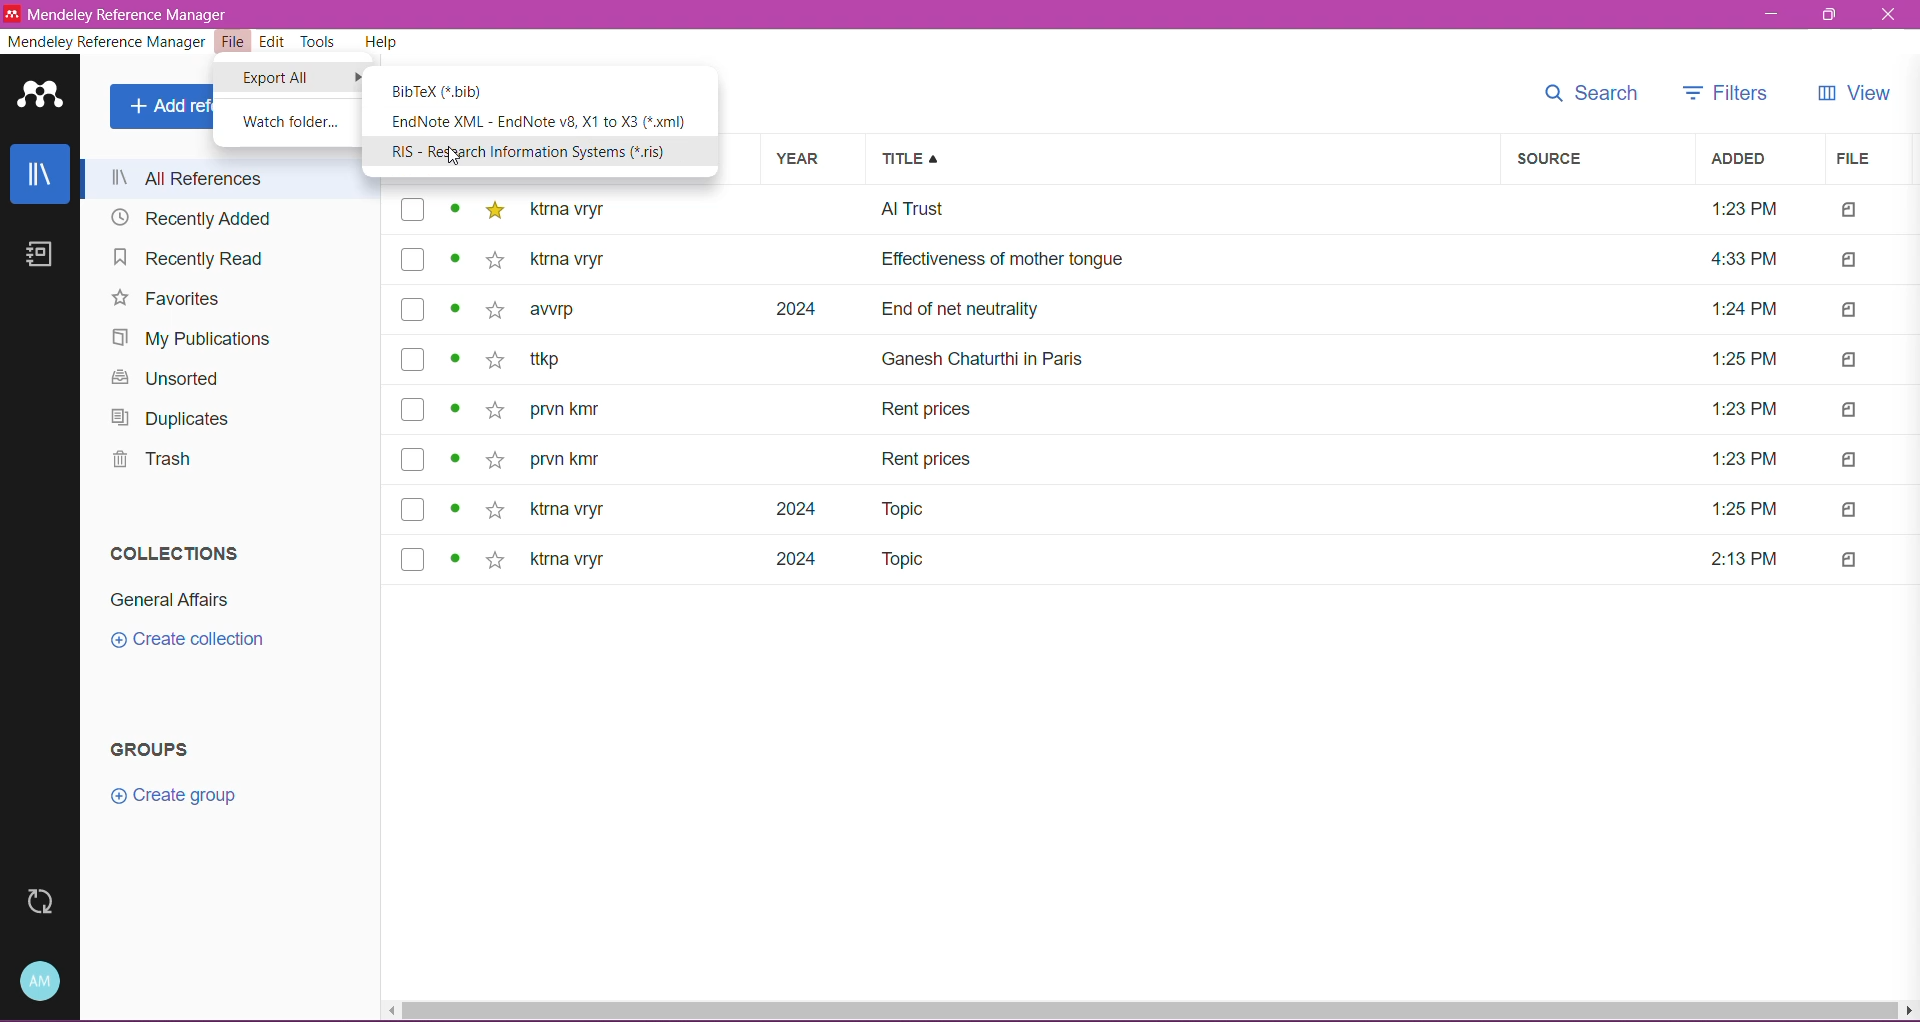  Describe the element at coordinates (274, 42) in the screenshot. I see `Edit` at that location.